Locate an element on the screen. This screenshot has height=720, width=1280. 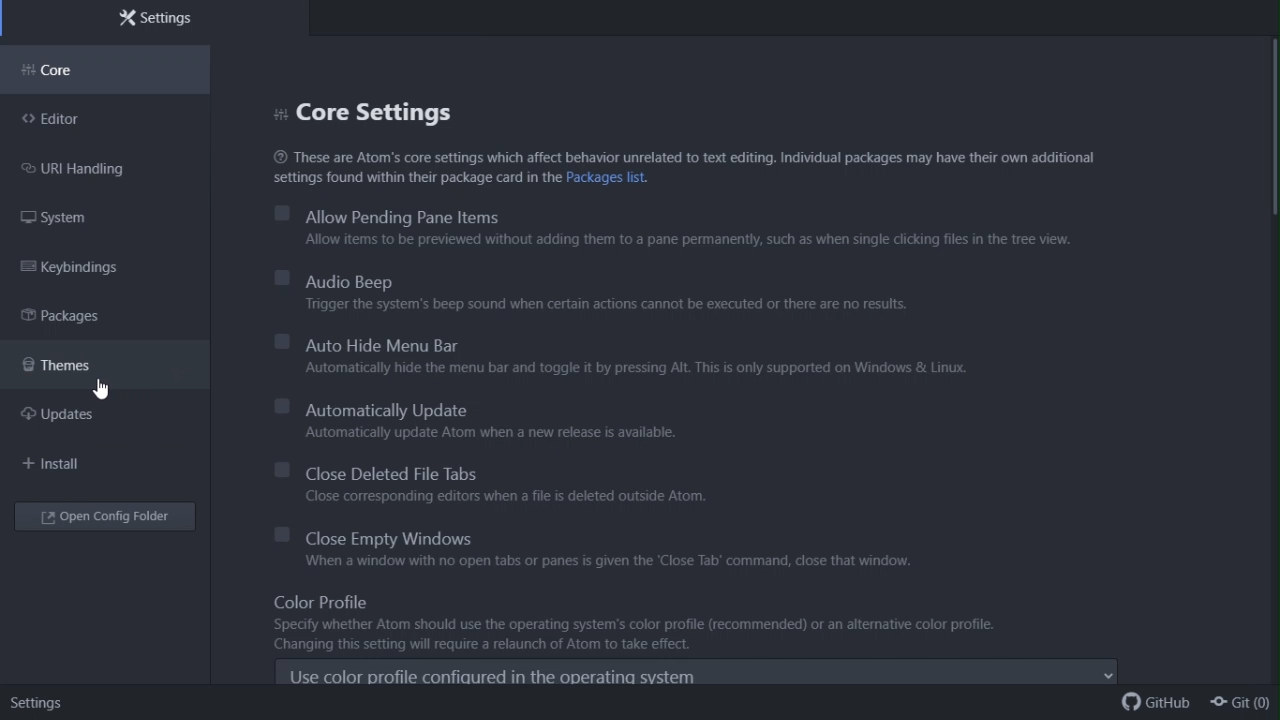
vertical scroll bar is located at coordinates (1272, 126).